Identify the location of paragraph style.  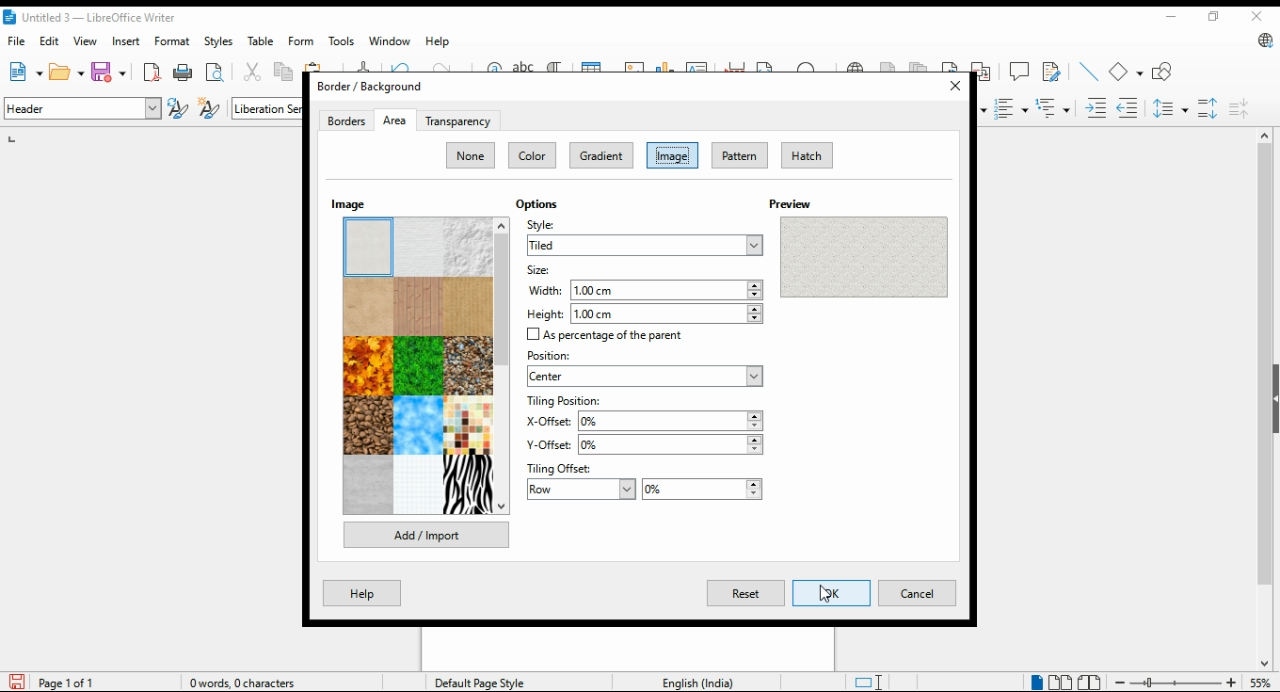
(84, 108).